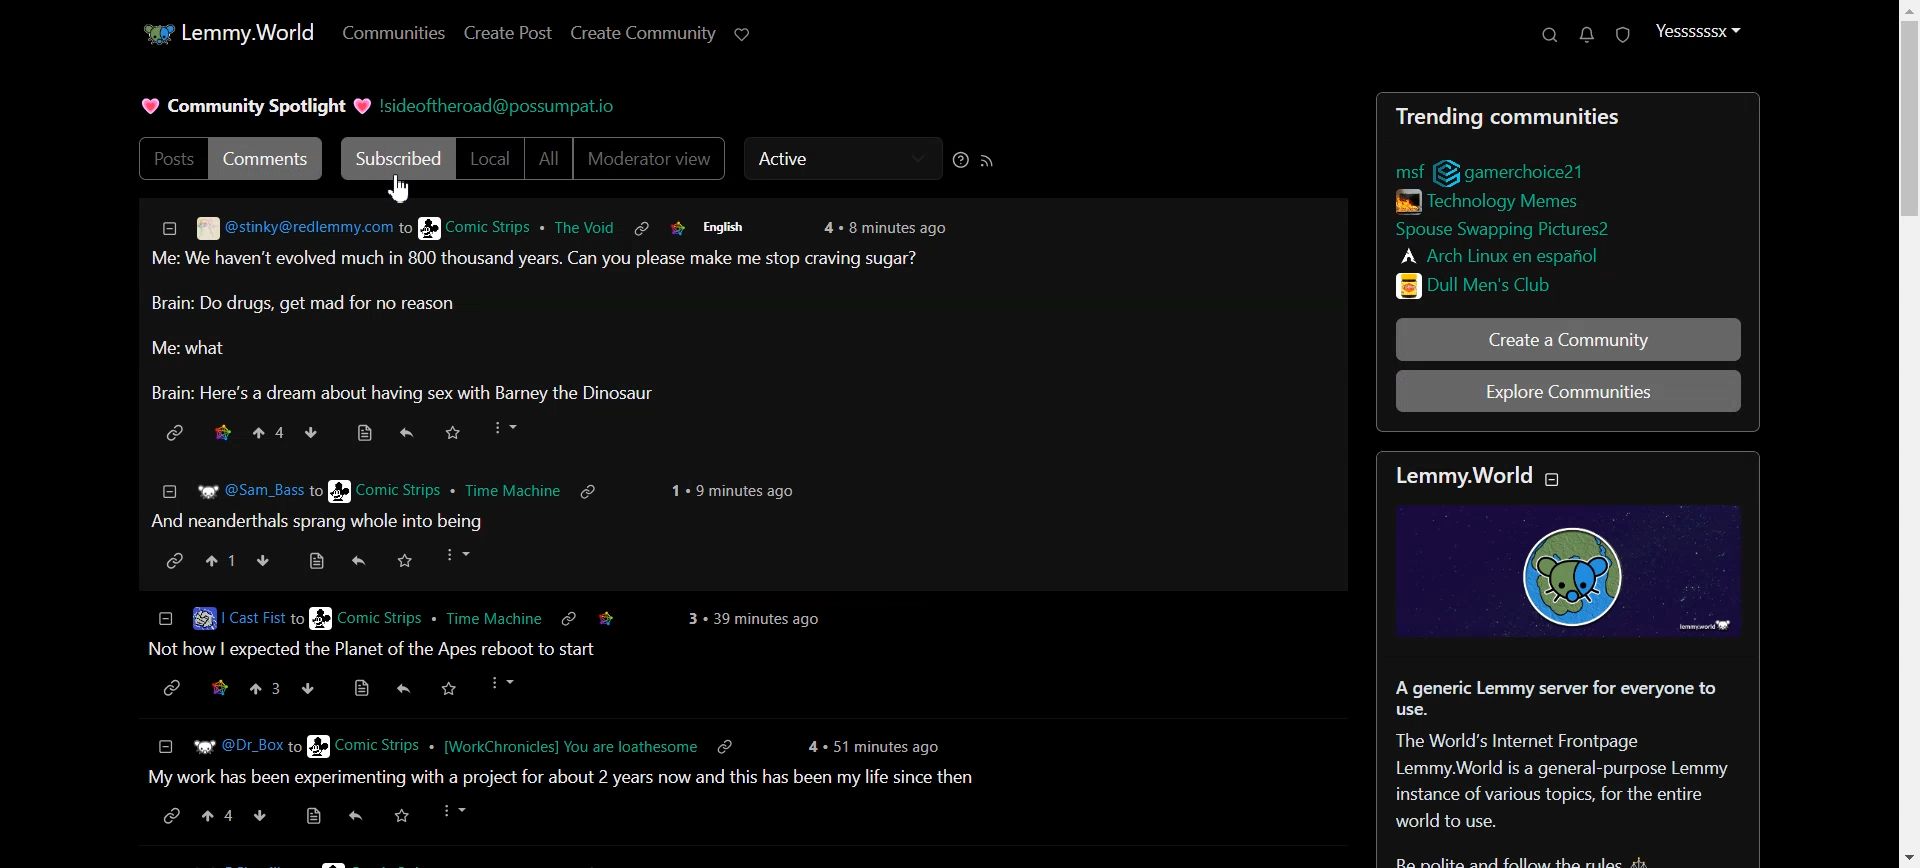 This screenshot has width=1920, height=868. I want to click on RSS, so click(988, 160).